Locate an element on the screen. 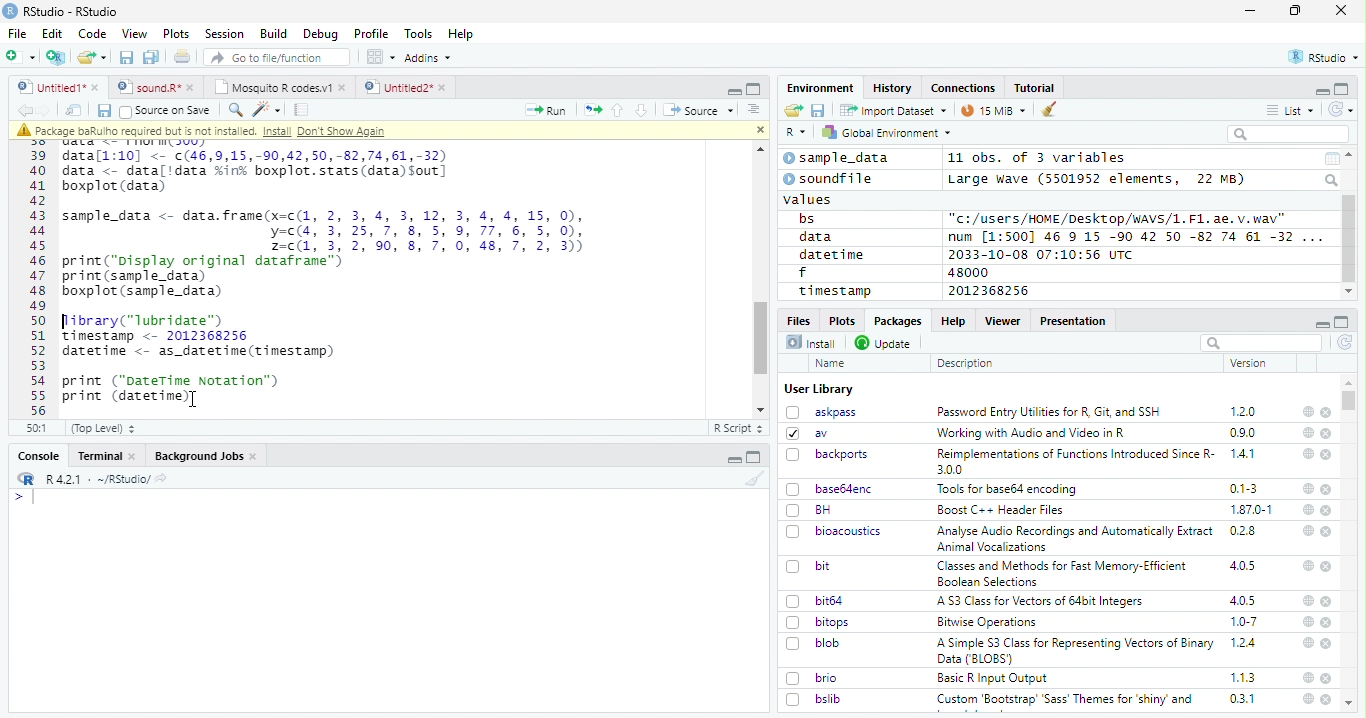 This screenshot has width=1366, height=718. File is located at coordinates (16, 33).